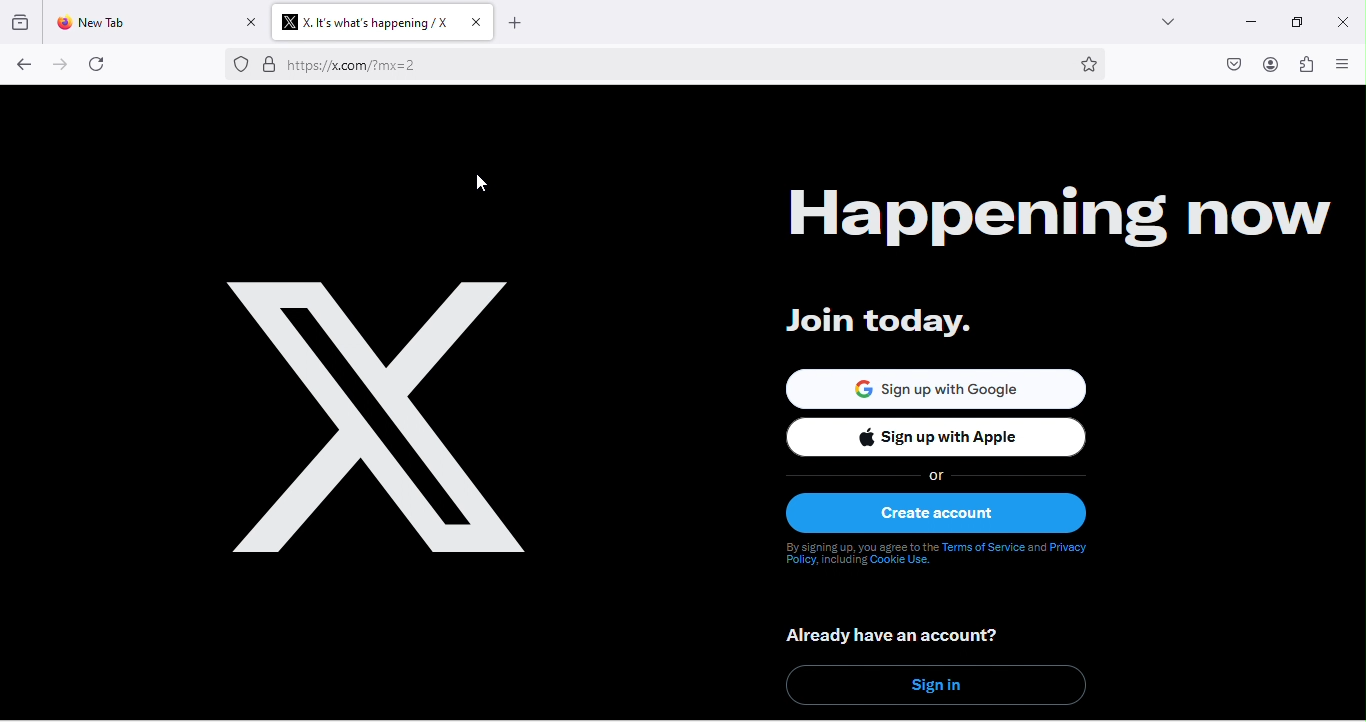  Describe the element at coordinates (667, 66) in the screenshot. I see `web link` at that location.